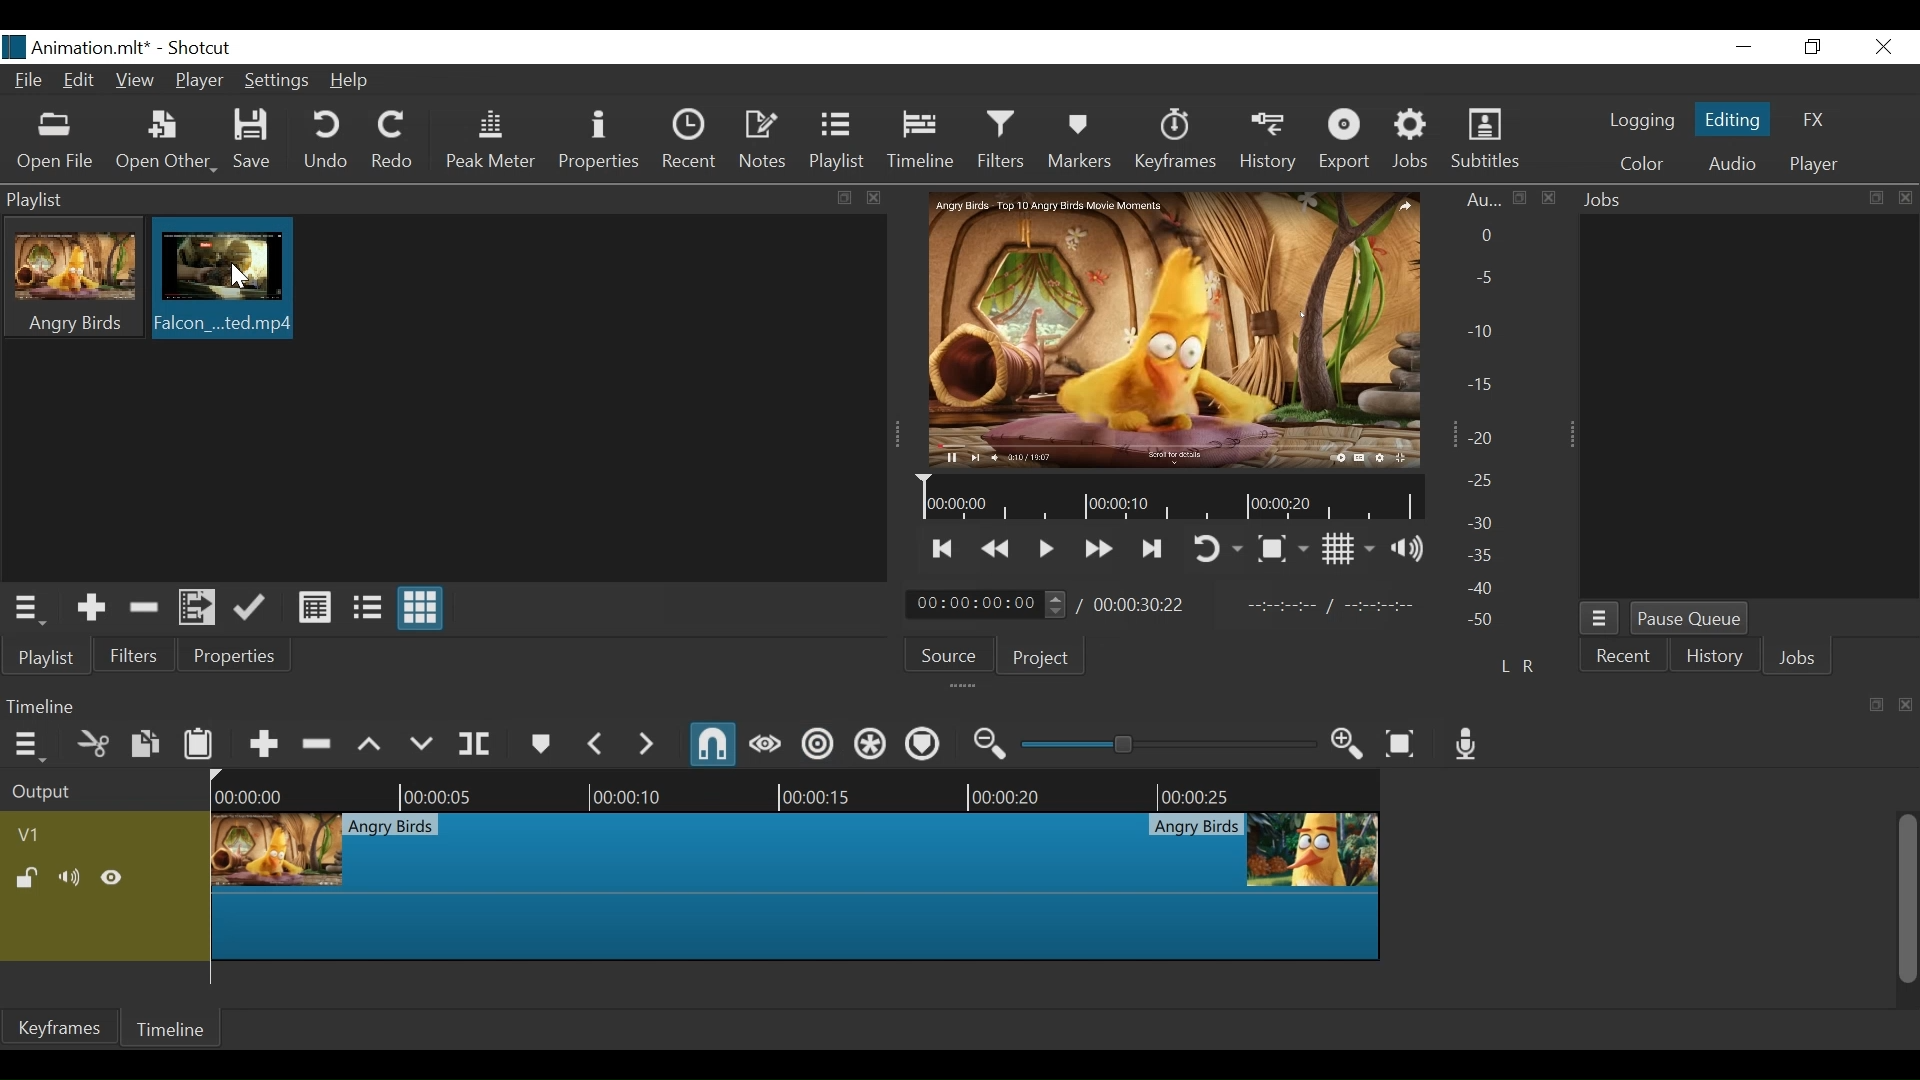 The width and height of the screenshot is (1920, 1080). Describe the element at coordinates (943, 551) in the screenshot. I see `Skip to the previous point` at that location.